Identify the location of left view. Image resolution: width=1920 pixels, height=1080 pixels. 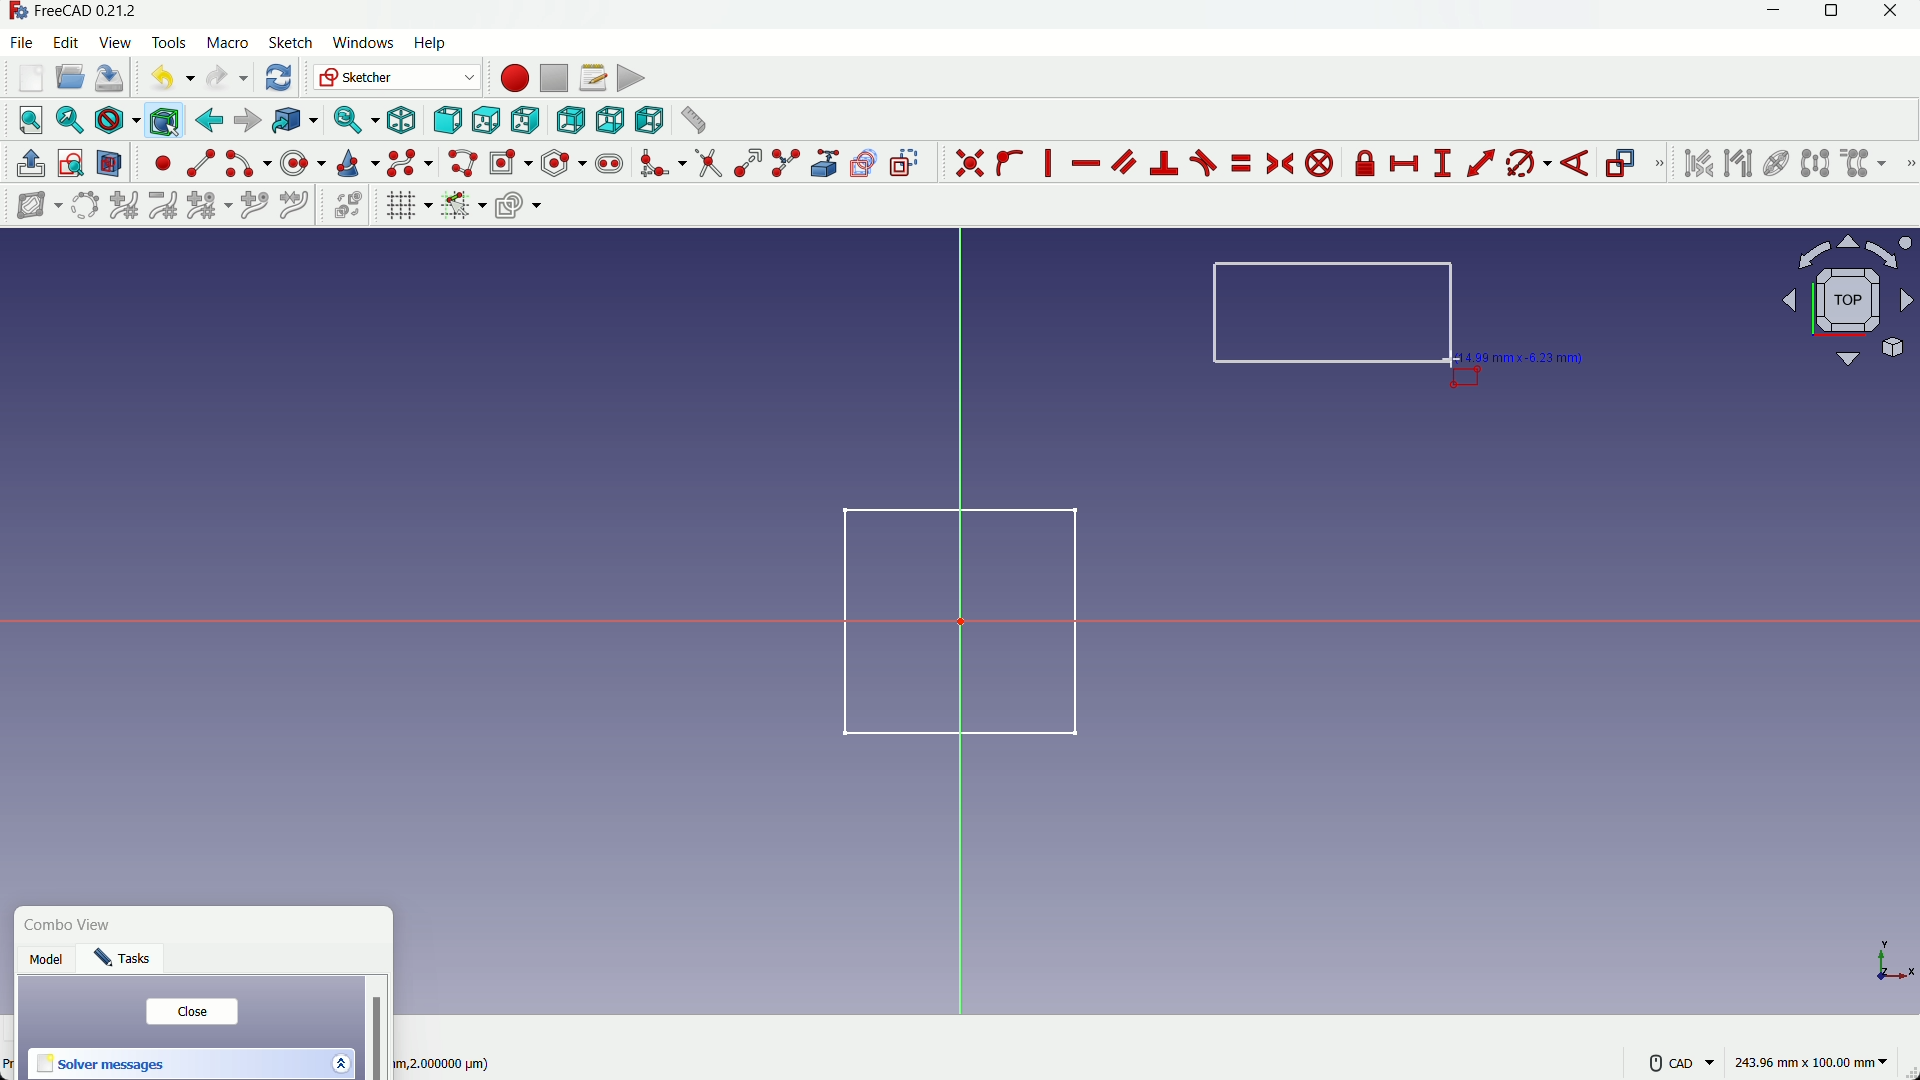
(646, 119).